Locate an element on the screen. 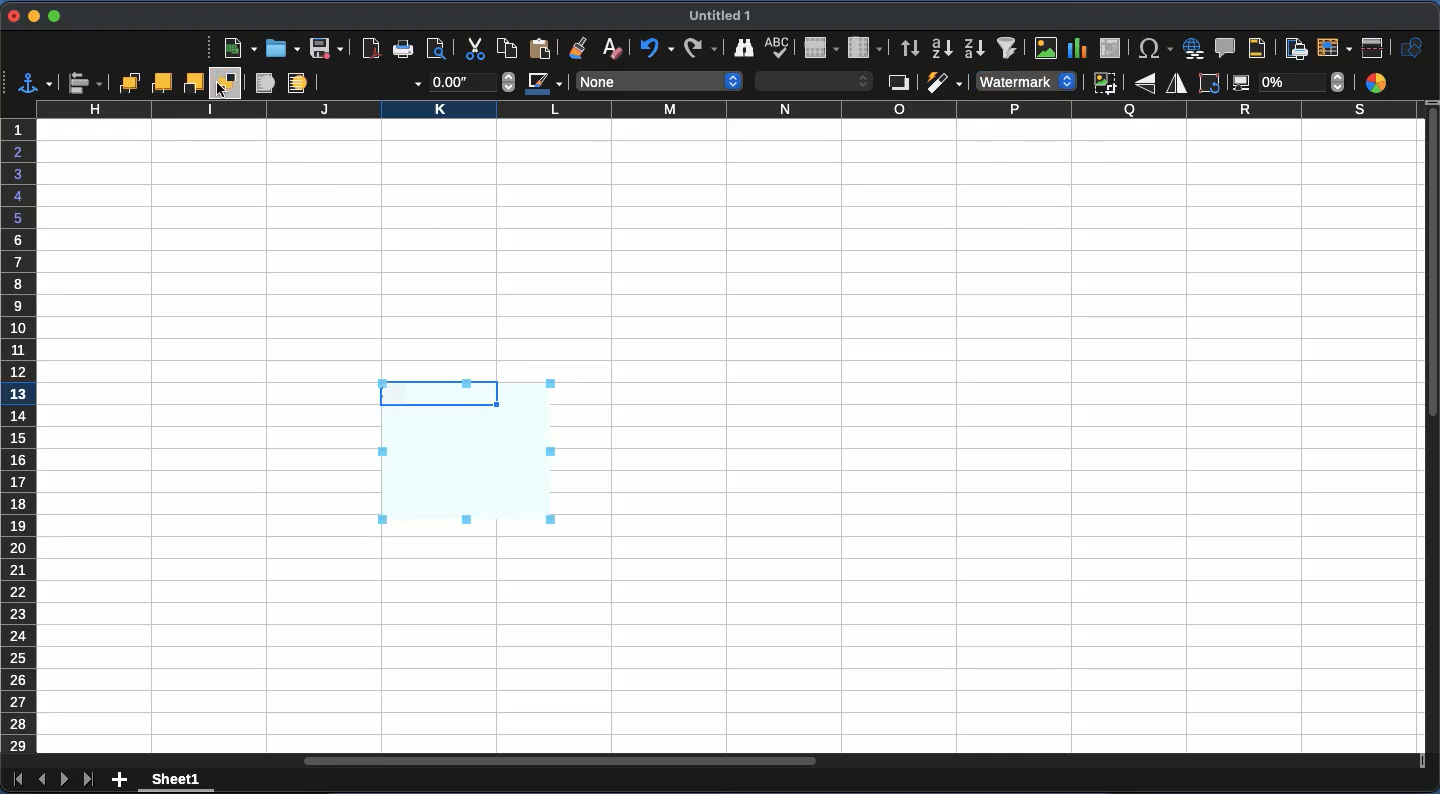 The width and height of the screenshot is (1440, 794). pivot table is located at coordinates (1113, 48).